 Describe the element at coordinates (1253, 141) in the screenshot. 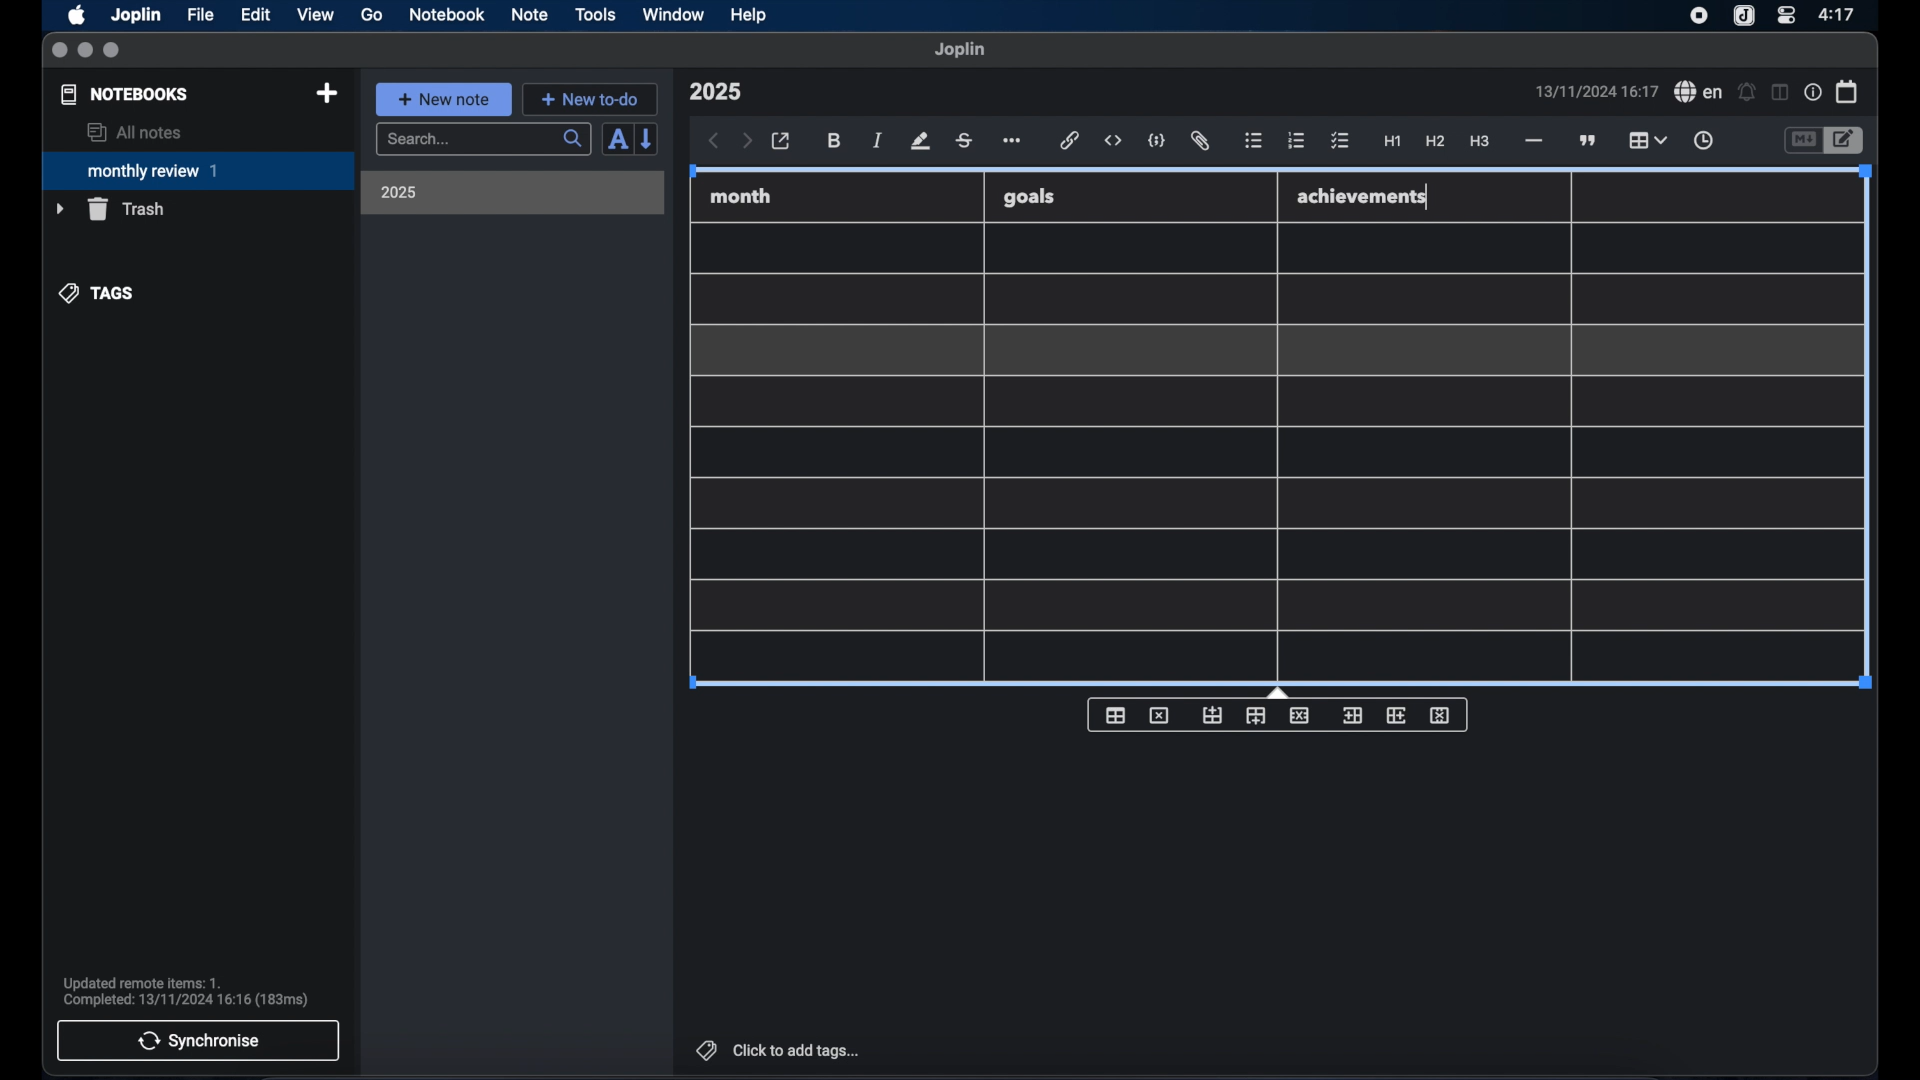

I see `bulleted list` at that location.